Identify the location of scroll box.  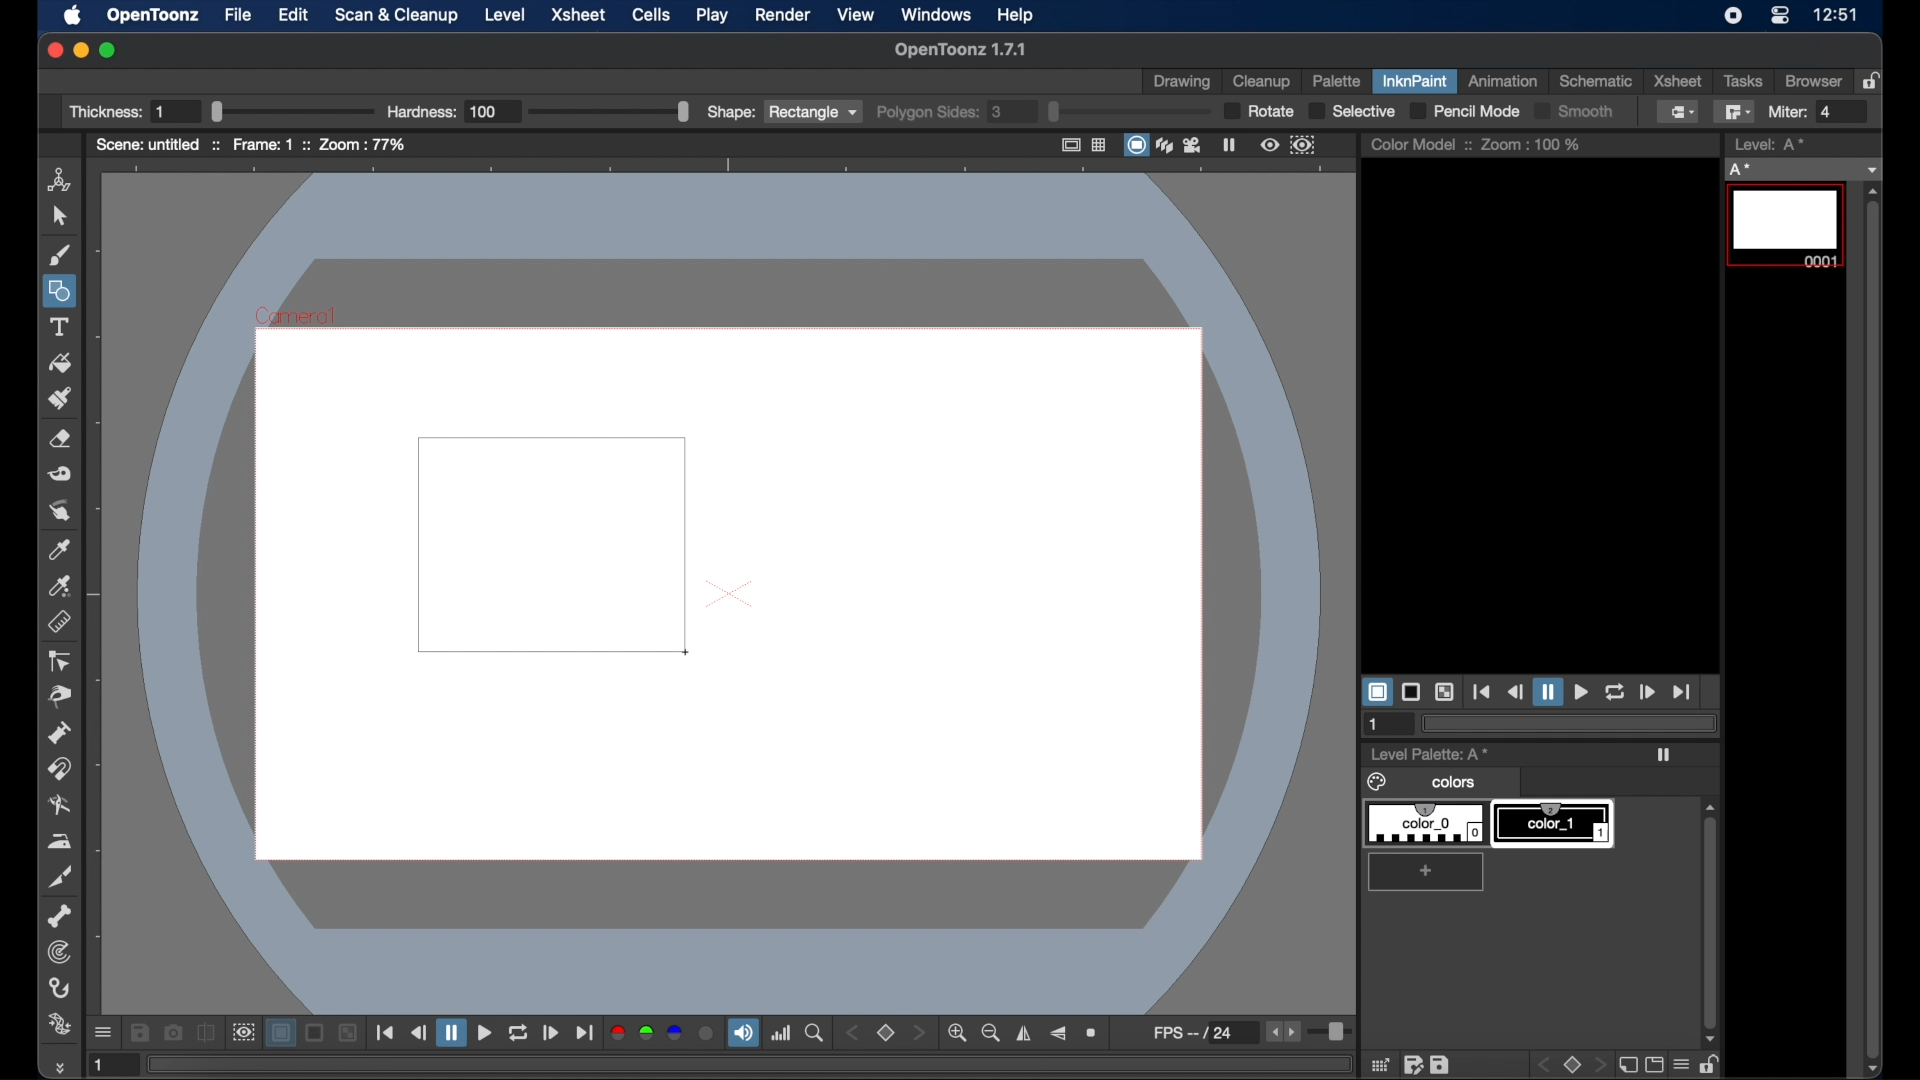
(1873, 629).